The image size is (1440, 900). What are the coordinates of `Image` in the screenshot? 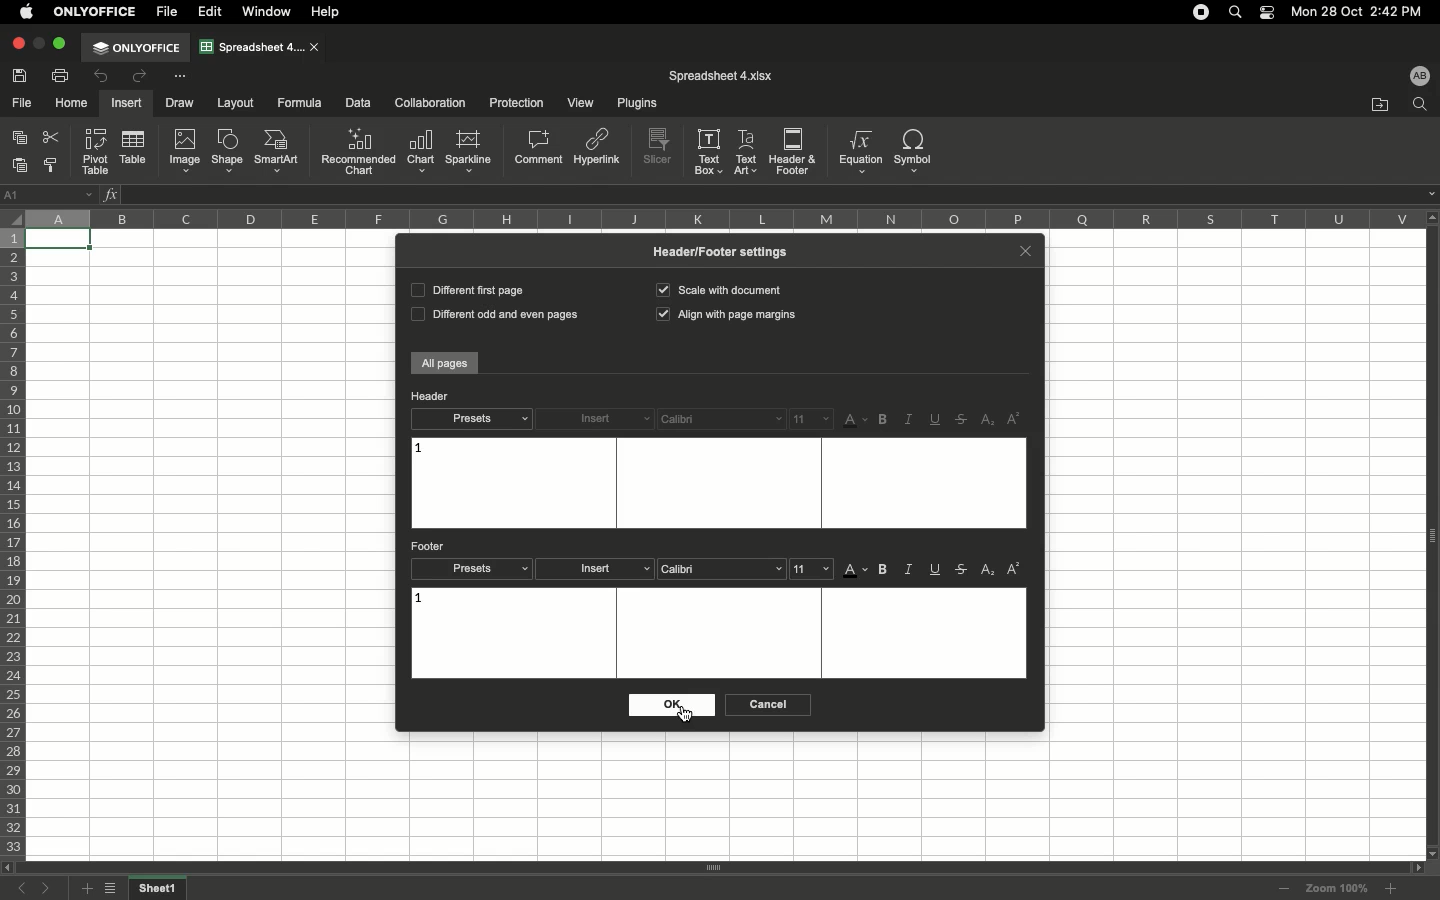 It's located at (185, 151).